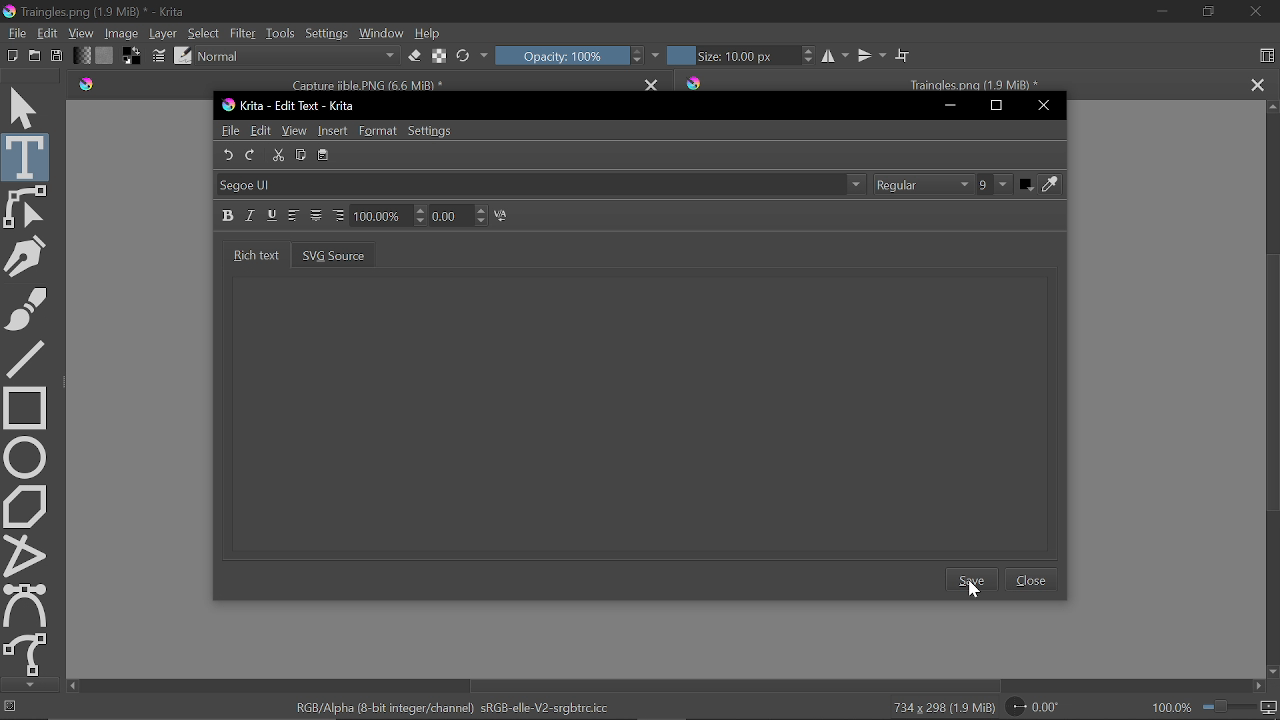 This screenshot has width=1280, height=720. What do you see at coordinates (337, 215) in the screenshot?
I see `Align right` at bounding box center [337, 215].